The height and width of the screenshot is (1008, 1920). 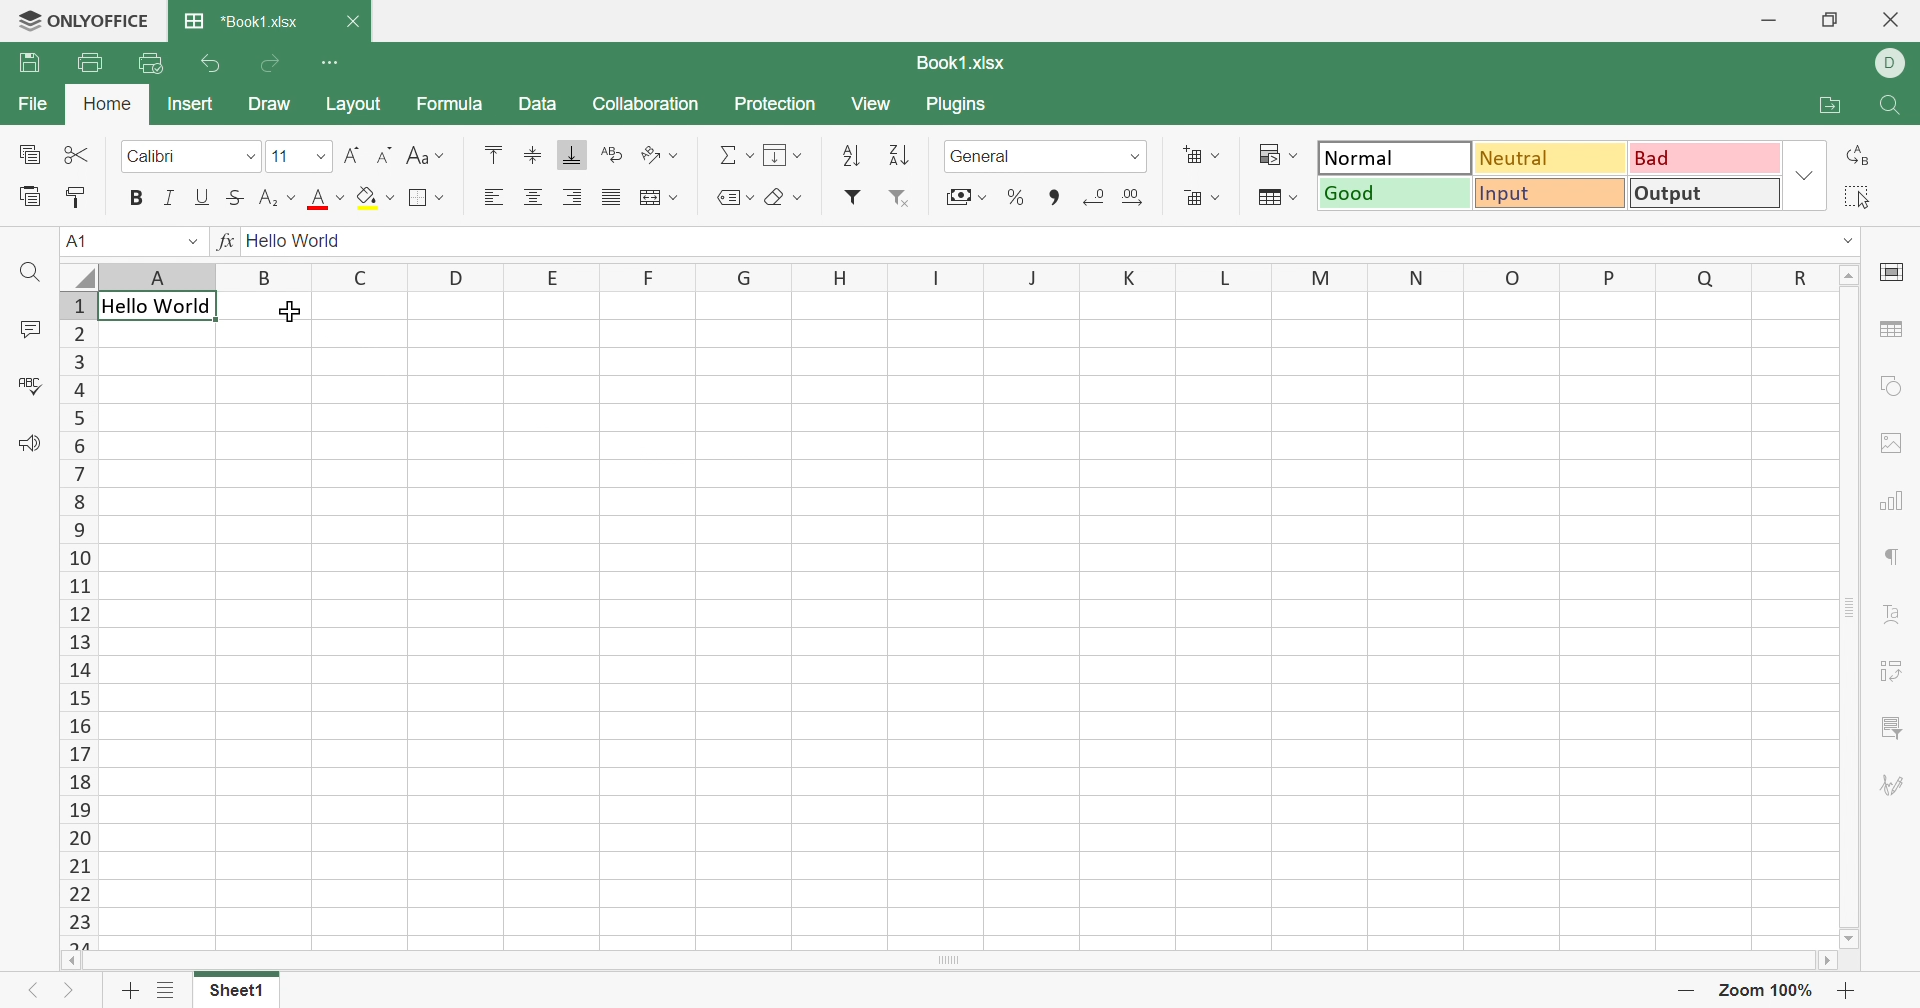 What do you see at coordinates (852, 194) in the screenshot?
I see `Filter` at bounding box center [852, 194].